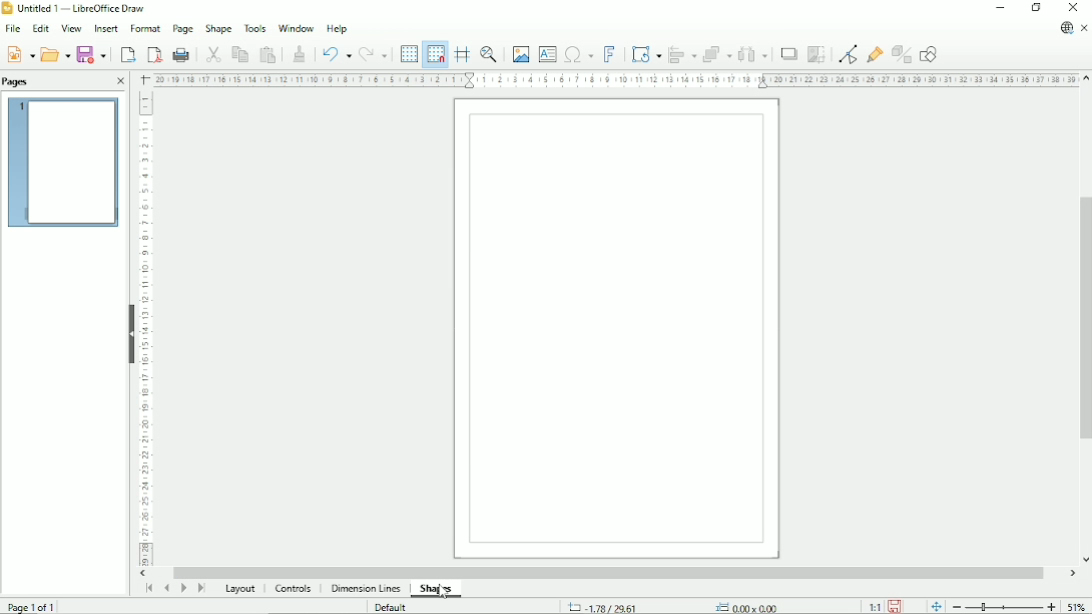 The height and width of the screenshot is (614, 1092). I want to click on Open , so click(55, 53).